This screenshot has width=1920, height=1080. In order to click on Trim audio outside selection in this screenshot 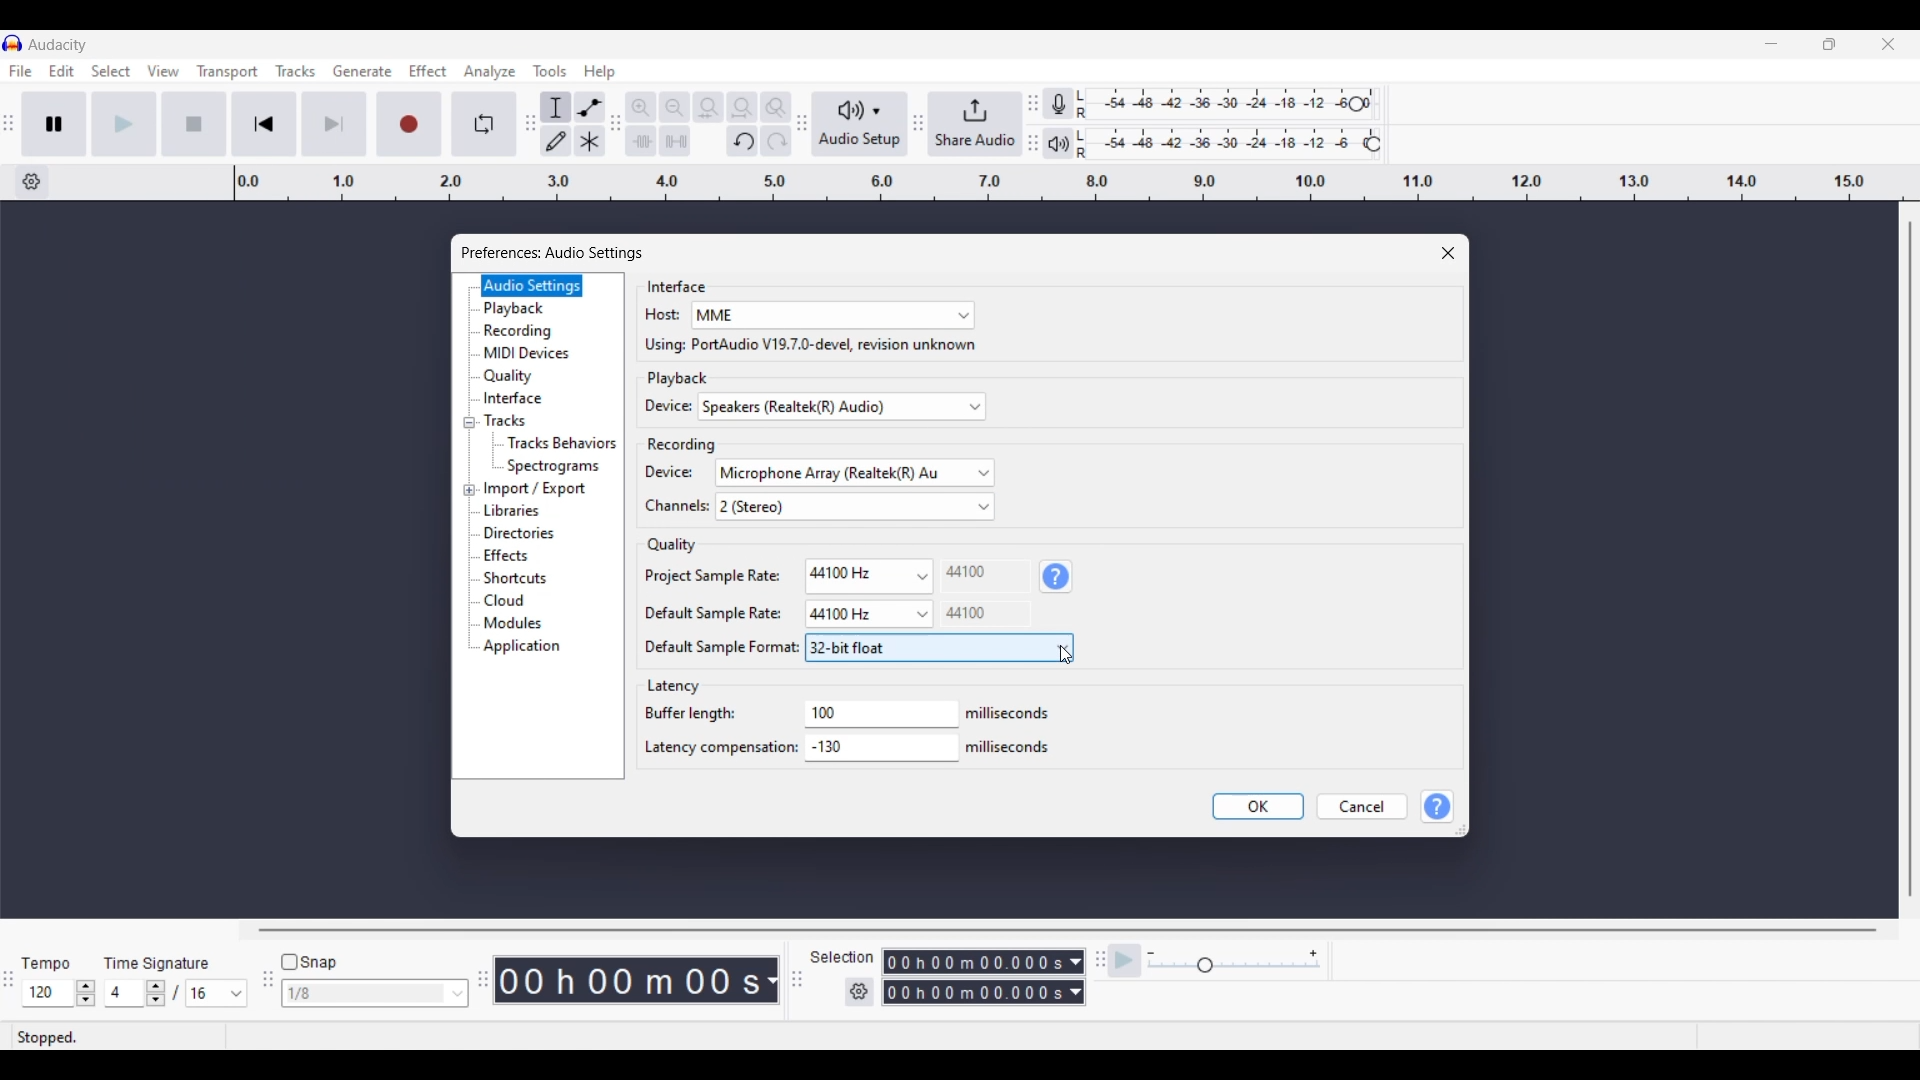, I will do `click(640, 140)`.